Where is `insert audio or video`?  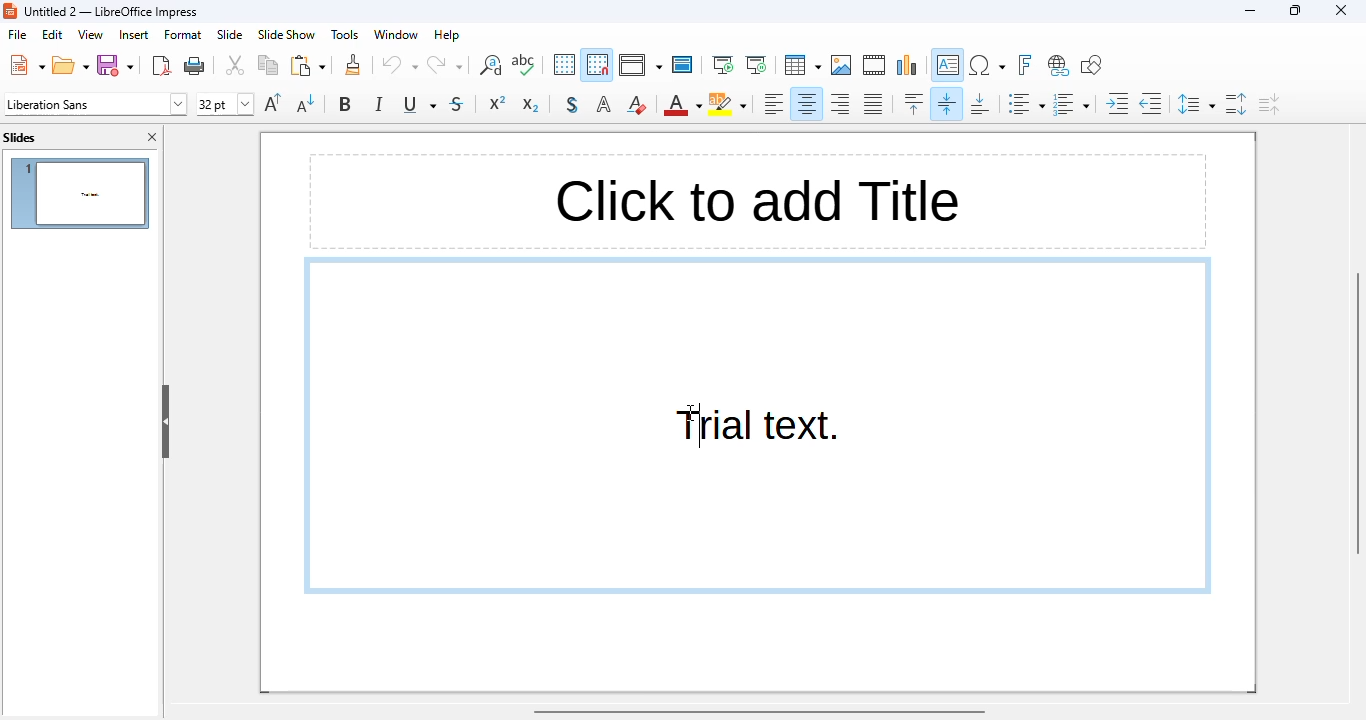 insert audio or video is located at coordinates (875, 64).